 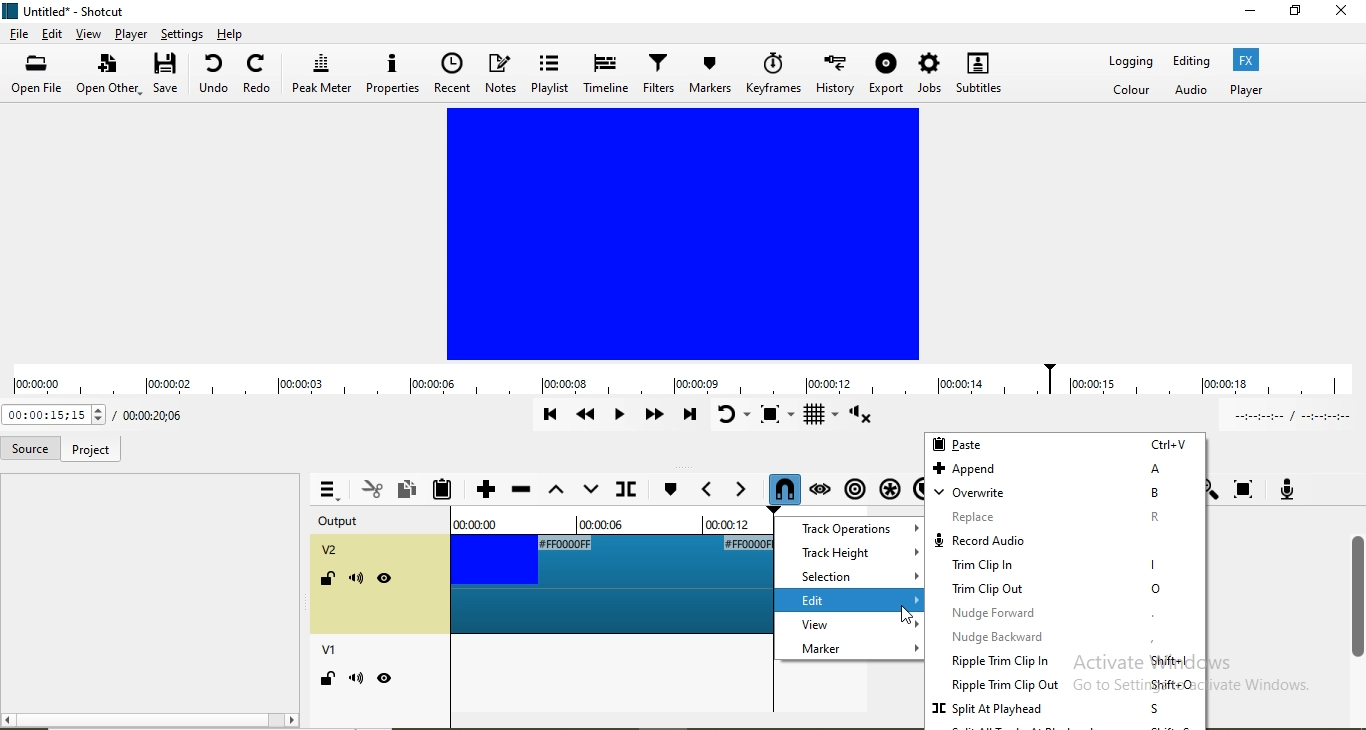 What do you see at coordinates (780, 416) in the screenshot?
I see `Toggle zoom` at bounding box center [780, 416].